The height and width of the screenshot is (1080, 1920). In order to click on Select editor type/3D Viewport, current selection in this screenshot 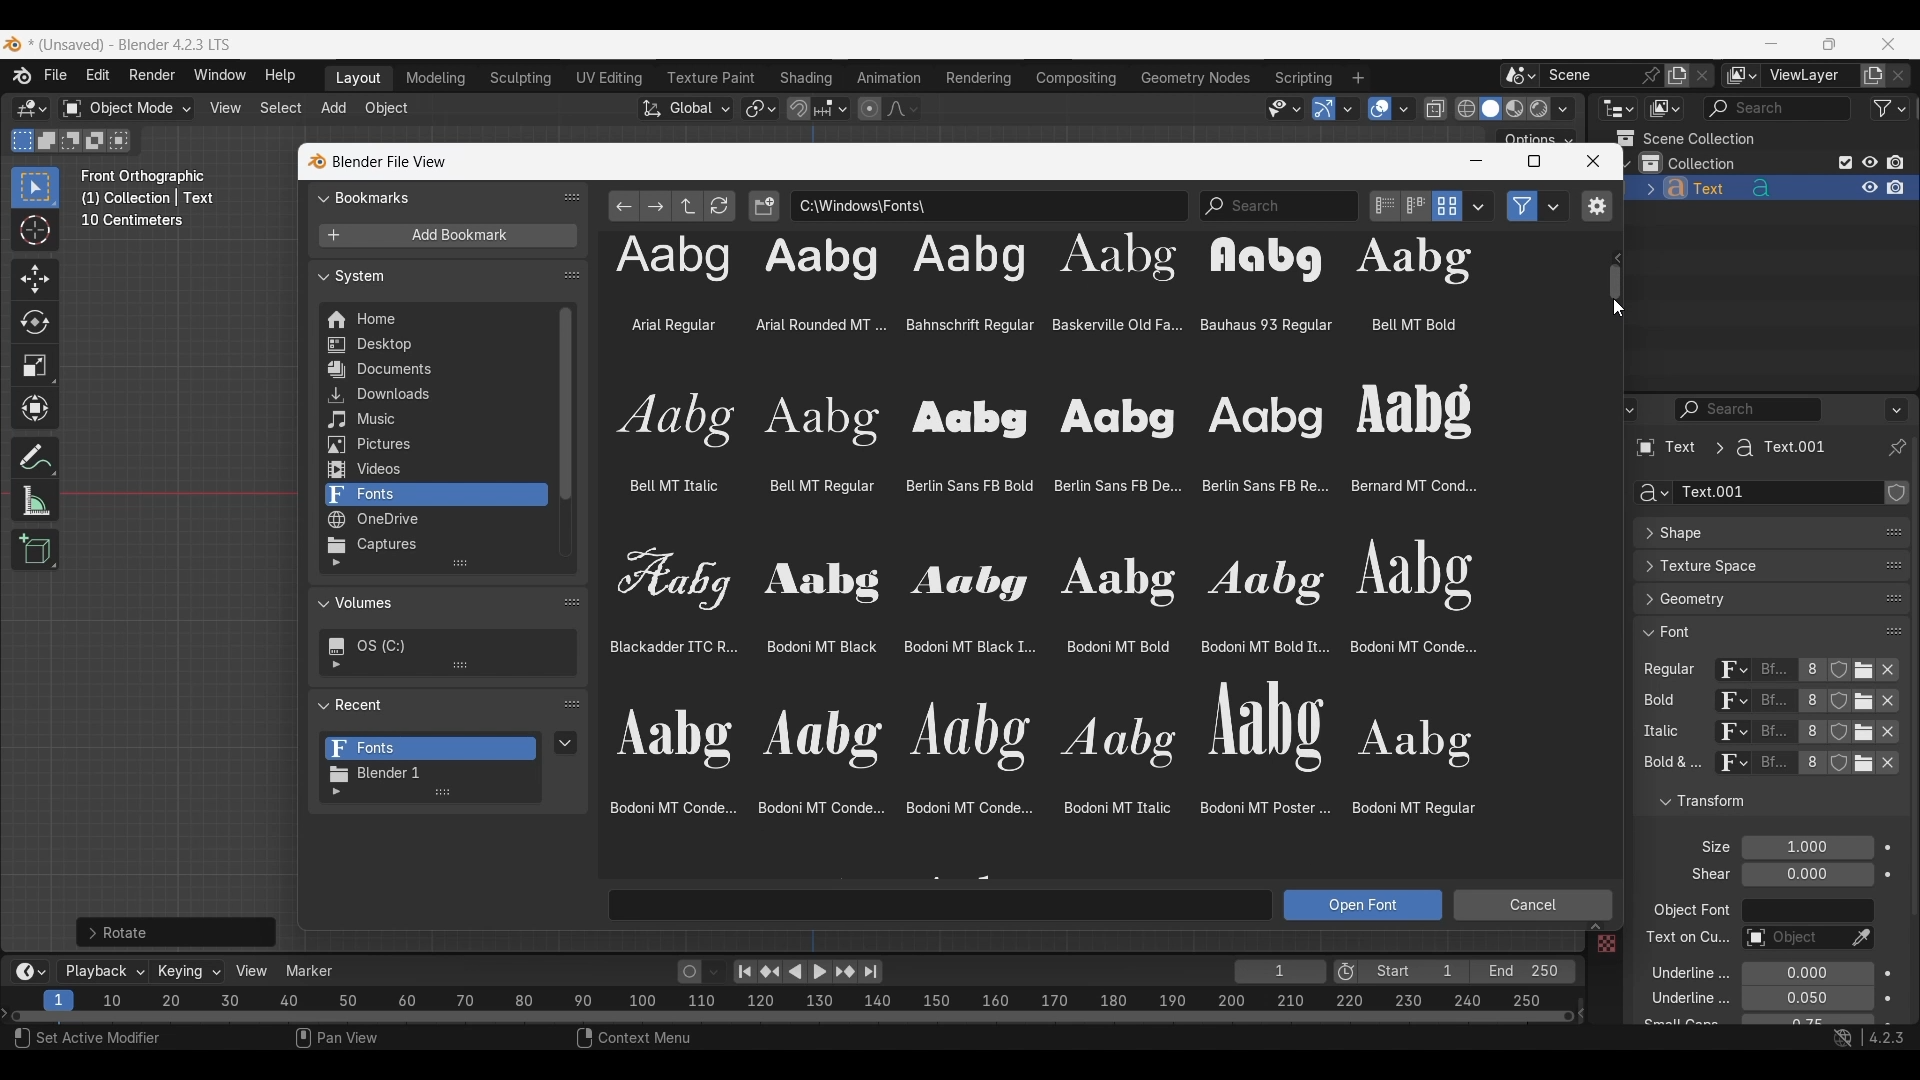, I will do `click(32, 108)`.